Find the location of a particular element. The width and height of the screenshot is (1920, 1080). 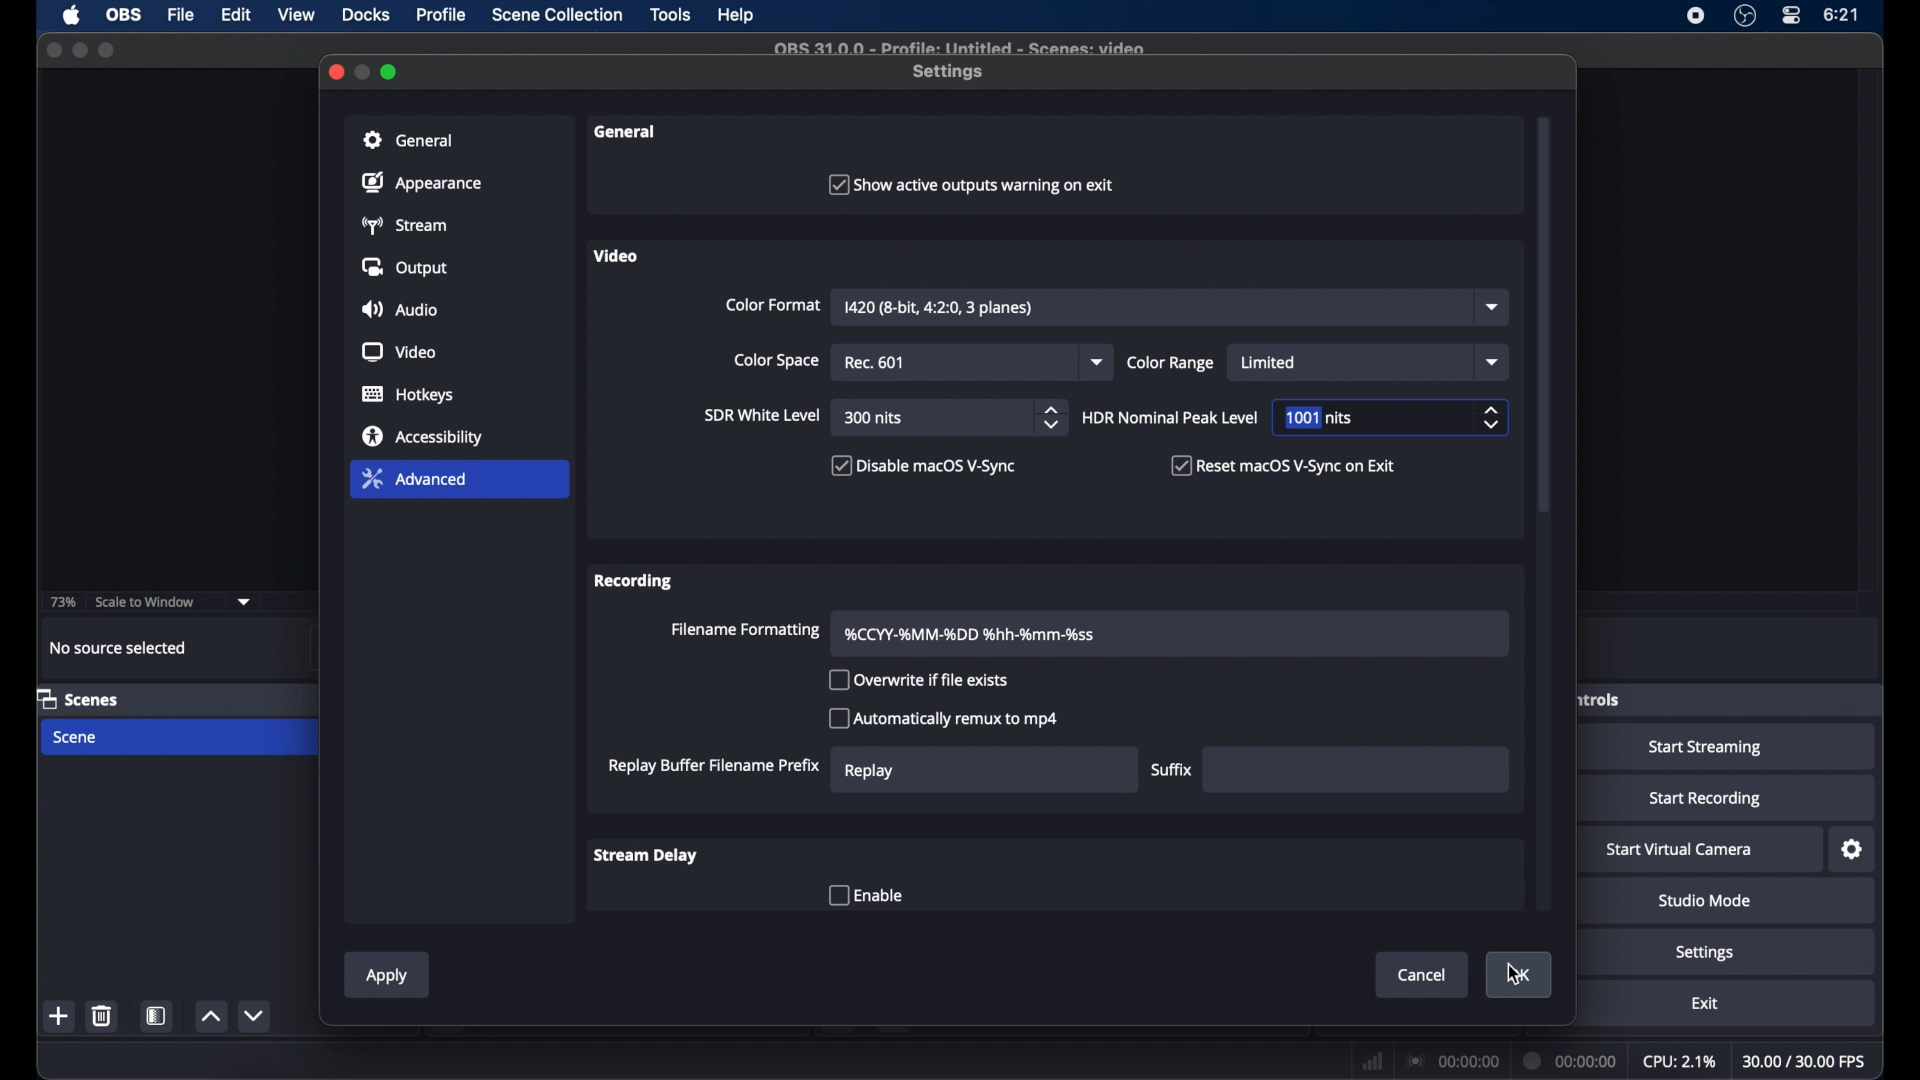

[") overwrite if file exists is located at coordinates (916, 679).